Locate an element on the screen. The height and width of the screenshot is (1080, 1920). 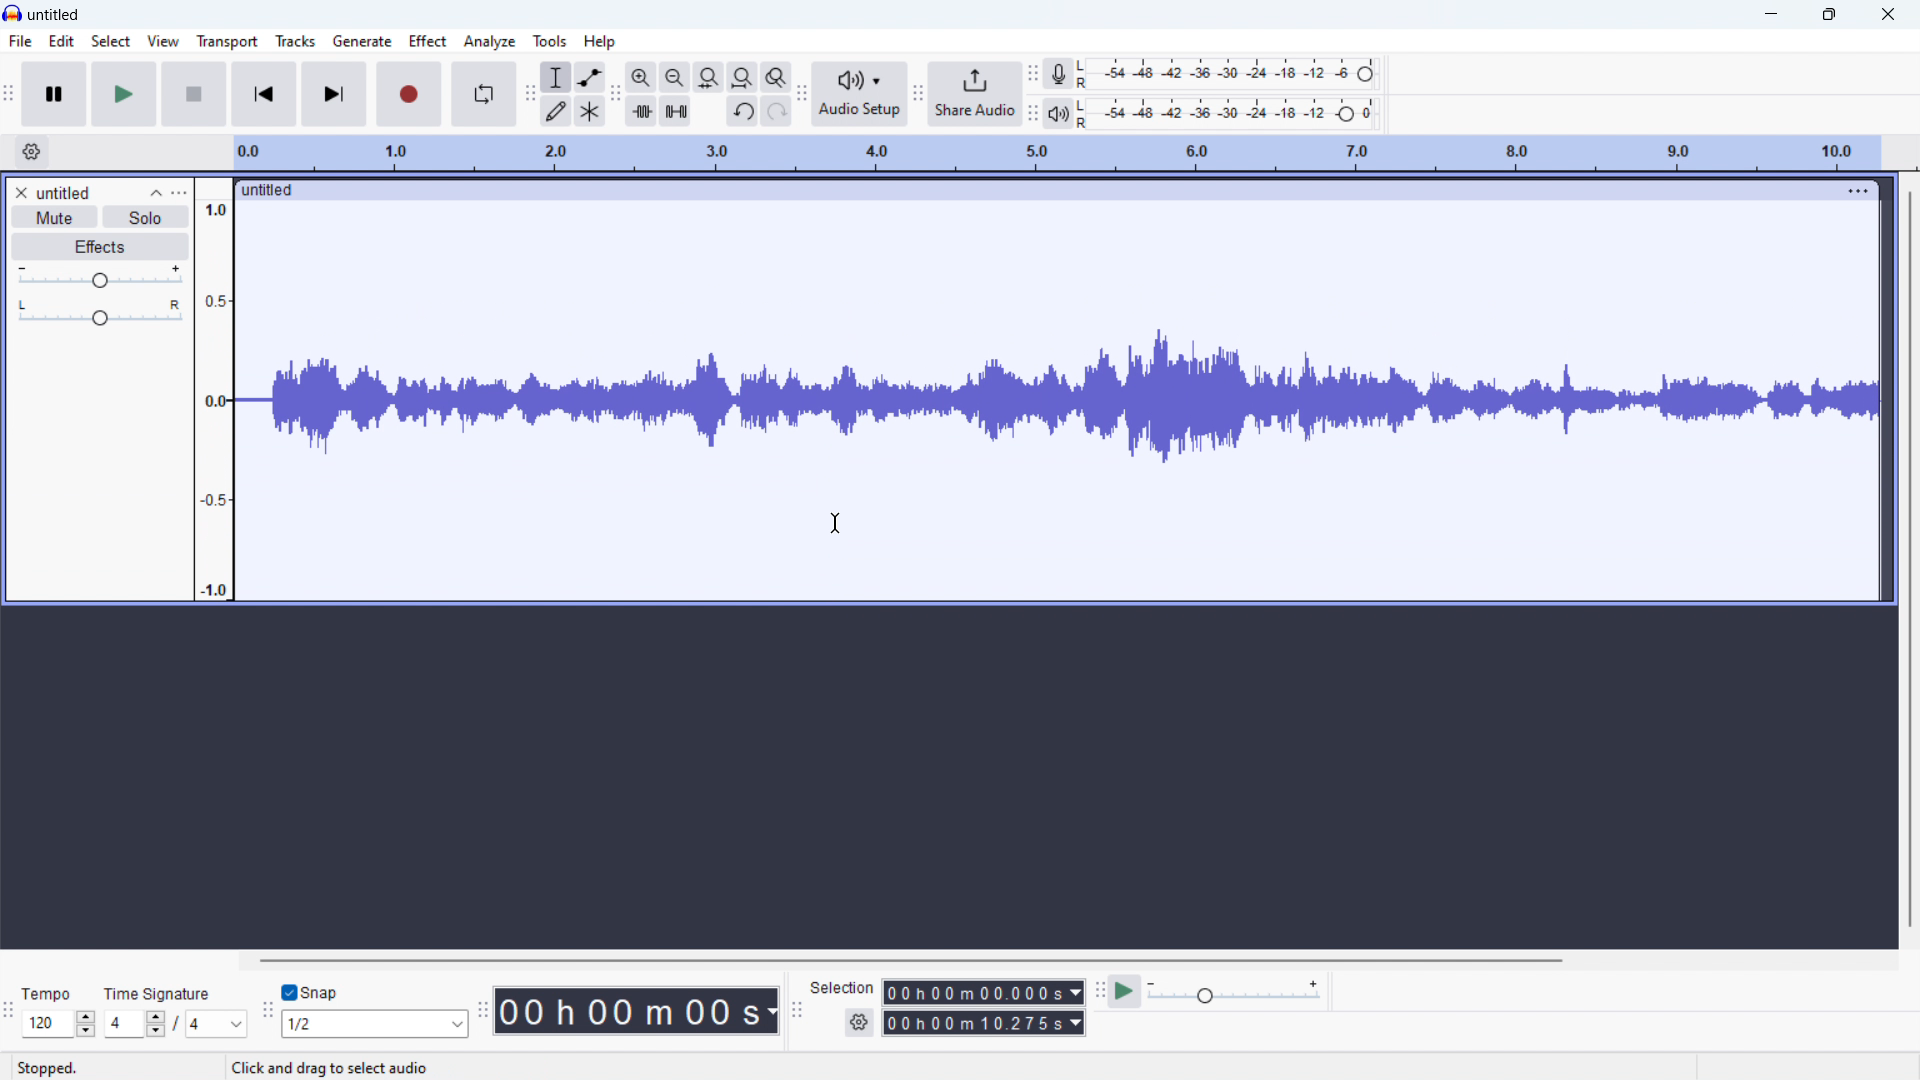
select is located at coordinates (110, 40).